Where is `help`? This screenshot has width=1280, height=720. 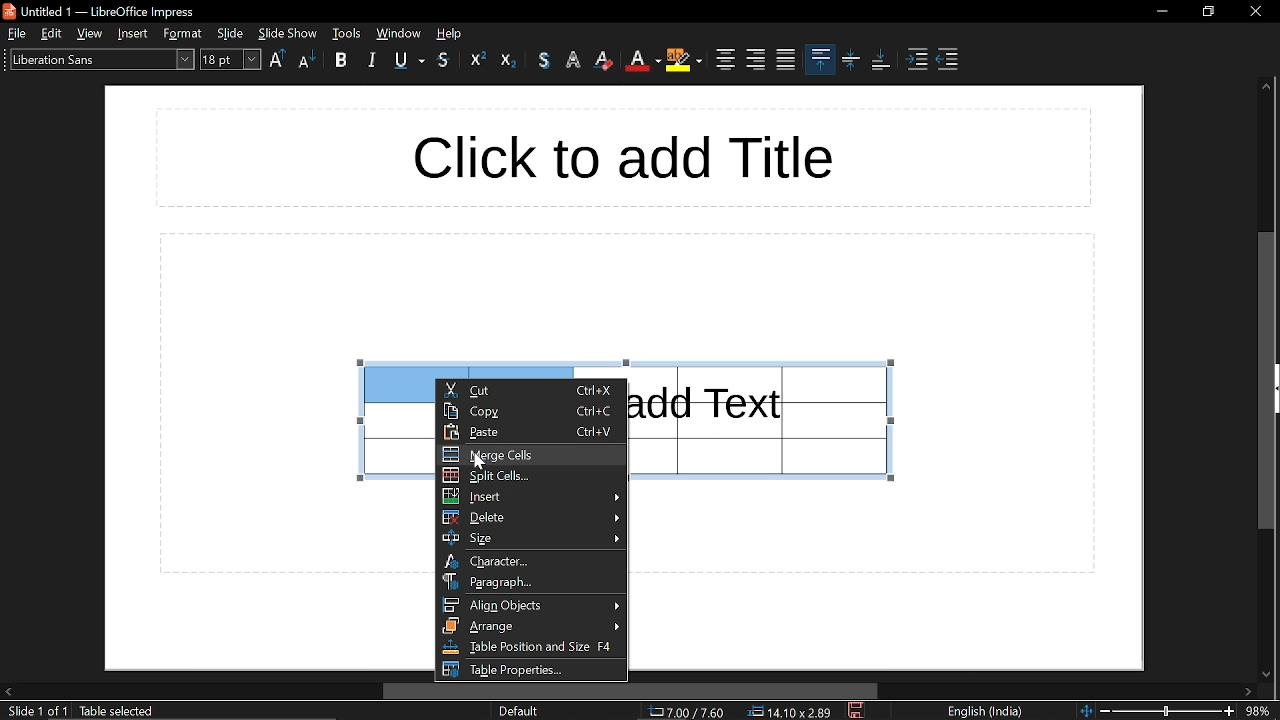 help is located at coordinates (452, 33).